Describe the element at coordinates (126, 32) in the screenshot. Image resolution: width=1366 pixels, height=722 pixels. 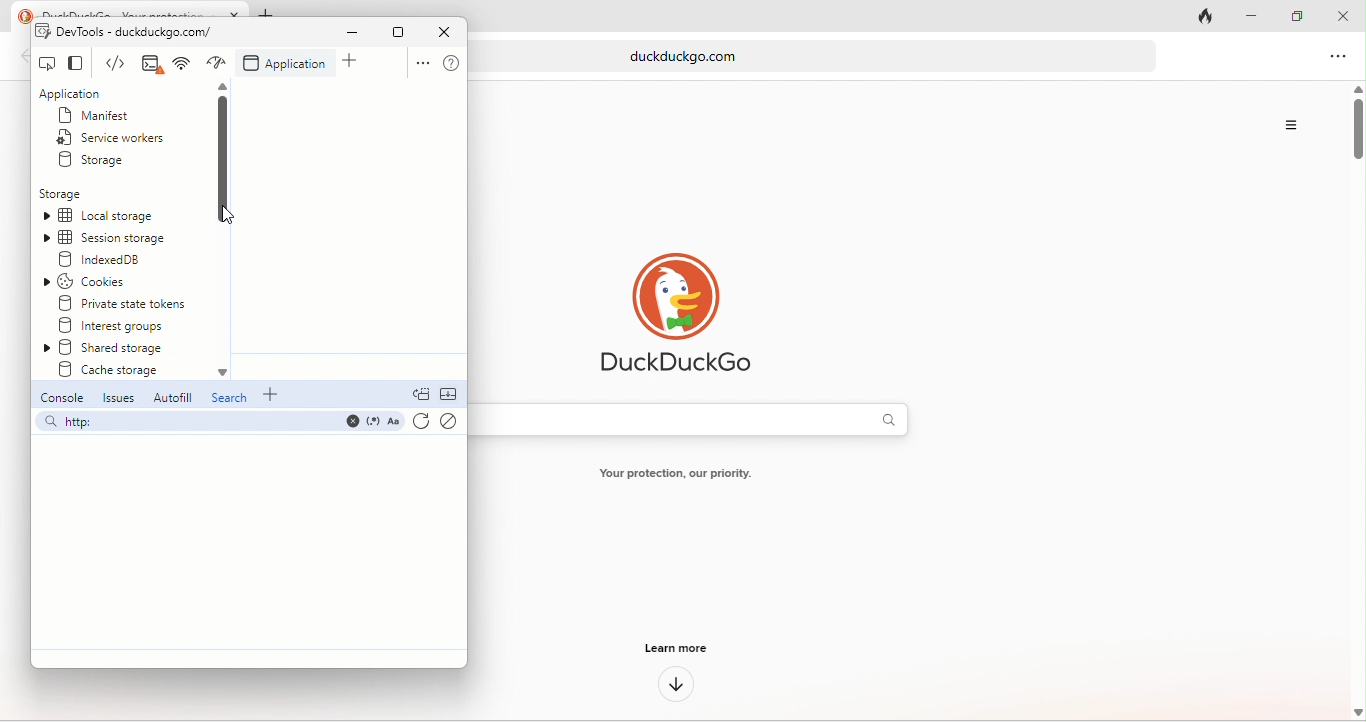
I see `dev tools` at that location.